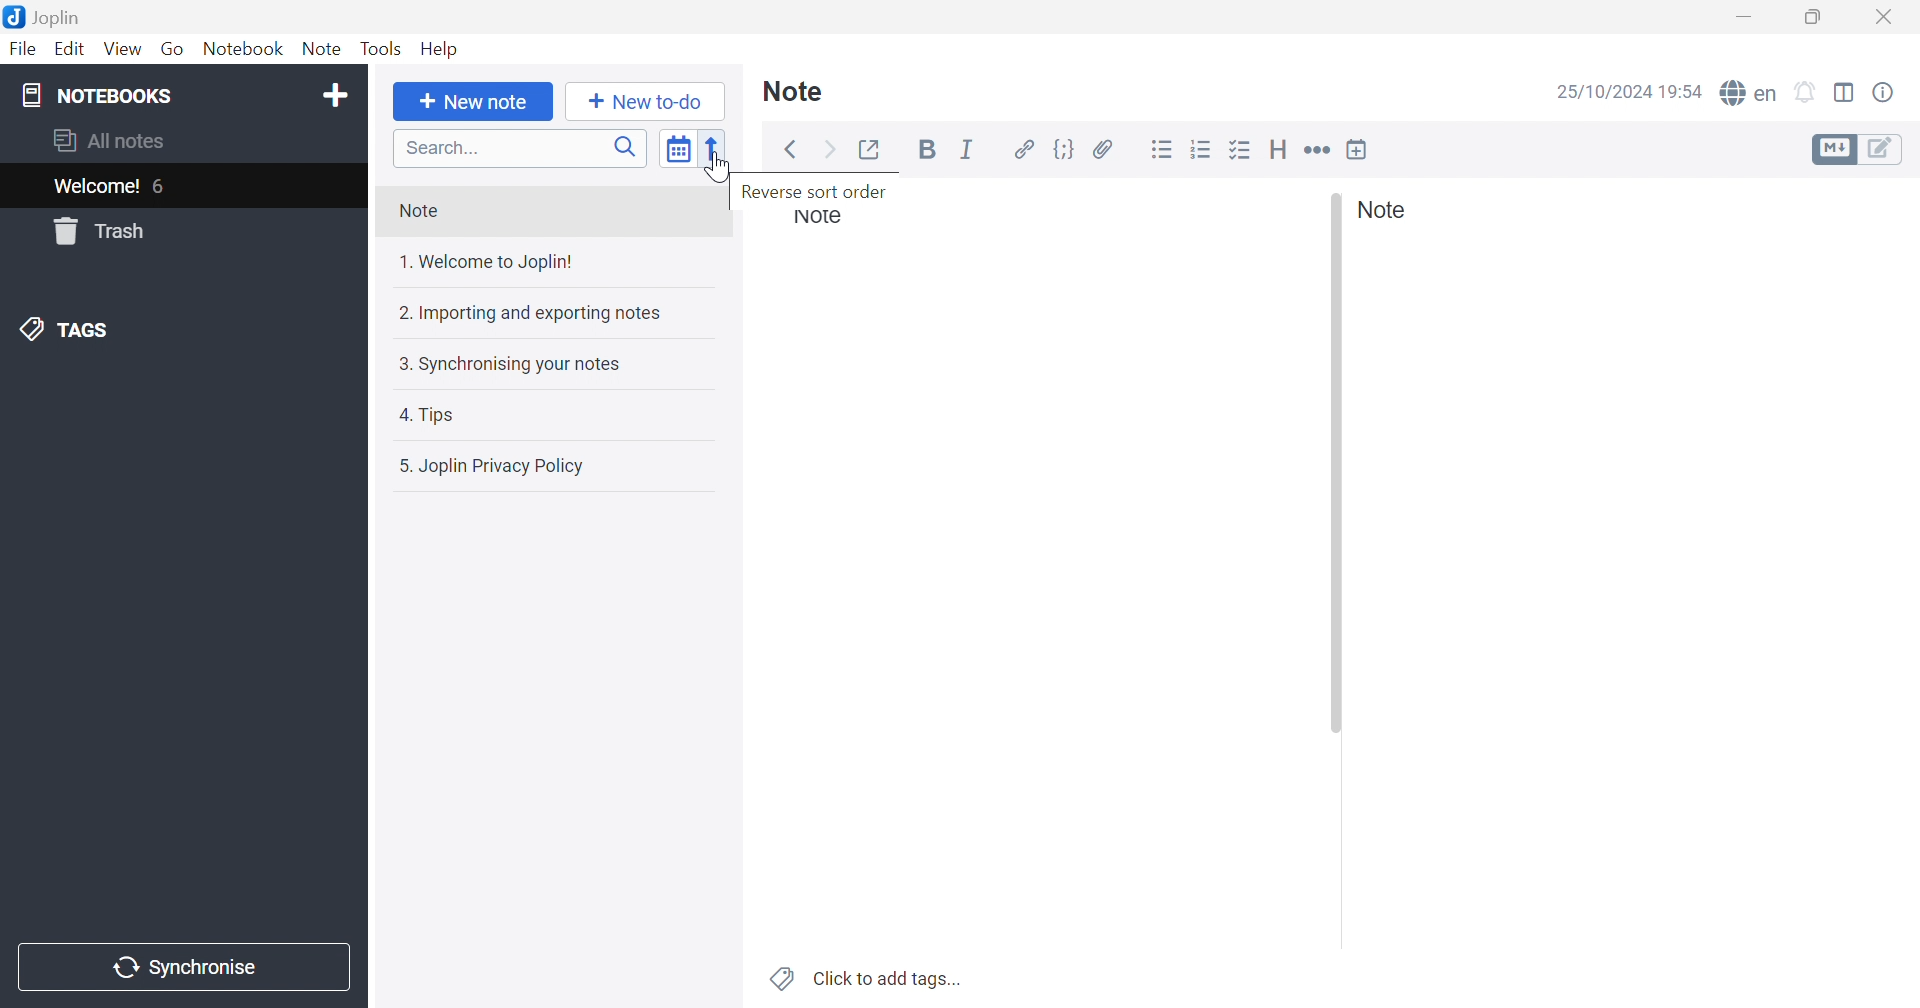  What do you see at coordinates (1745, 16) in the screenshot?
I see `Minimize` at bounding box center [1745, 16].